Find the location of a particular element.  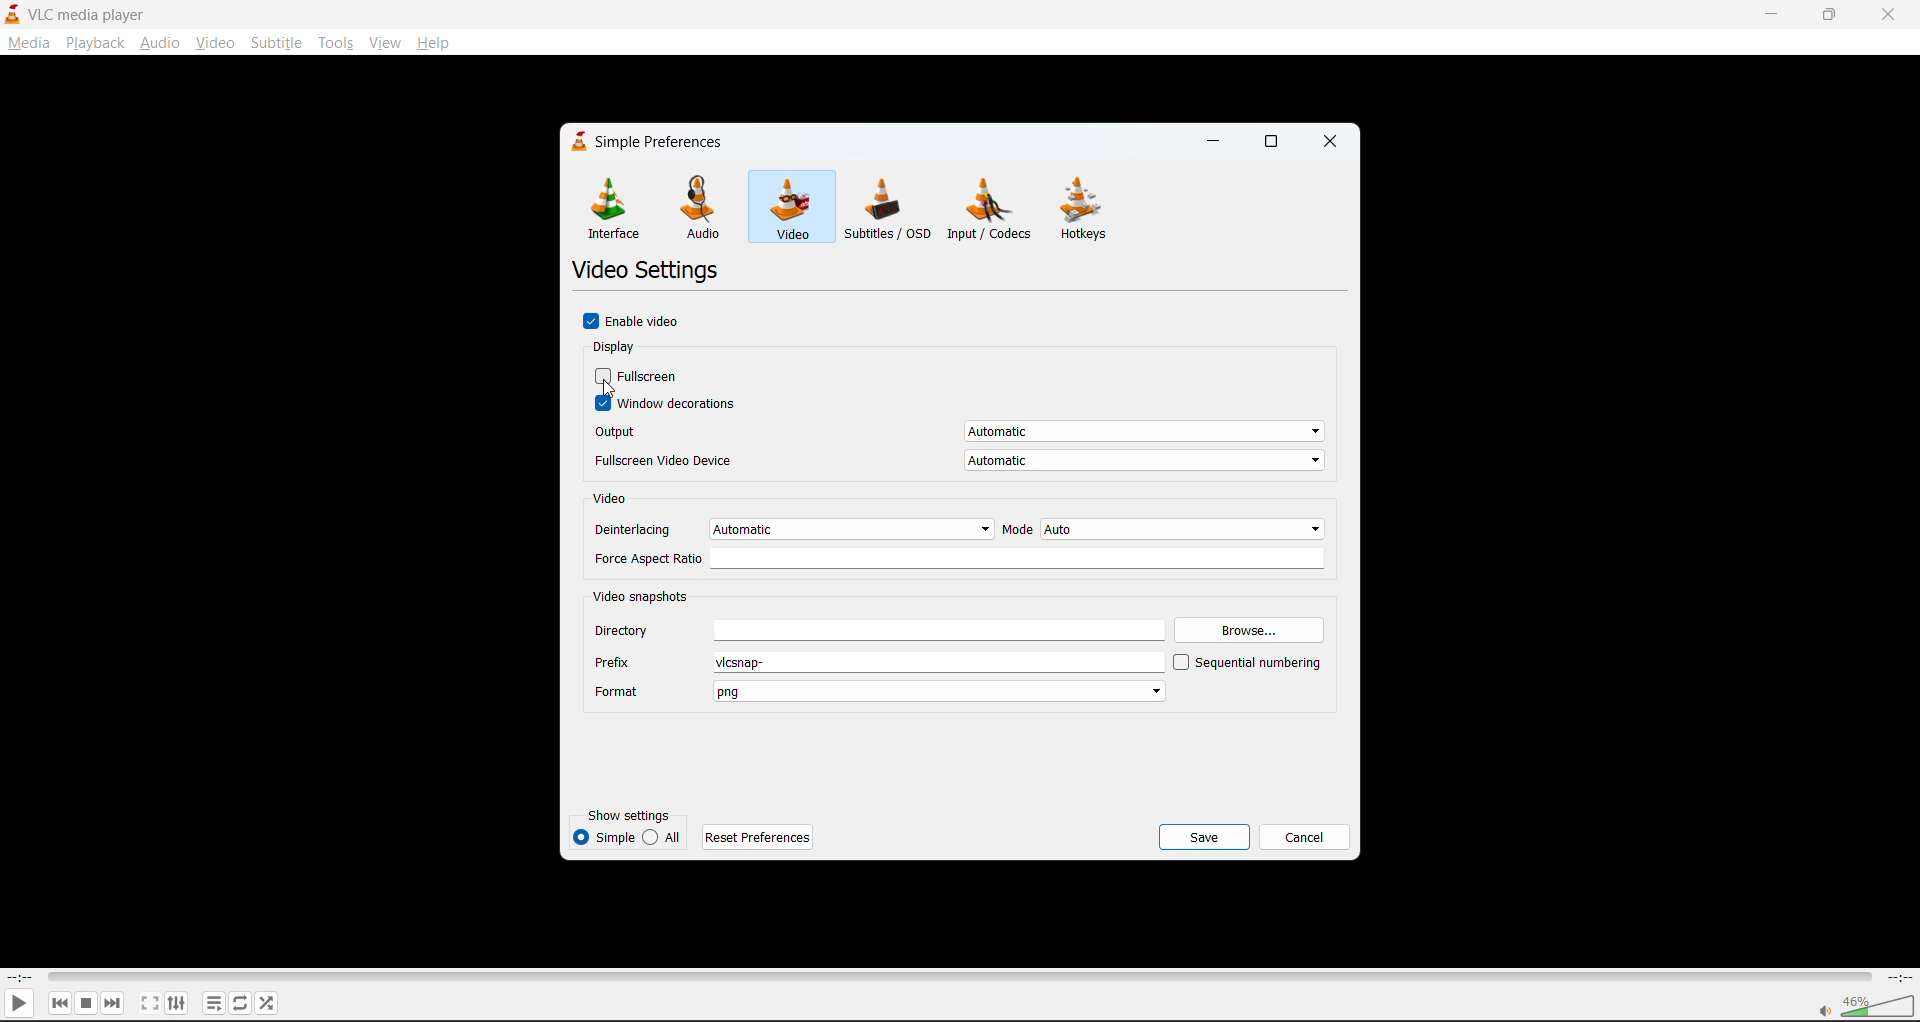

previous is located at coordinates (59, 1004).